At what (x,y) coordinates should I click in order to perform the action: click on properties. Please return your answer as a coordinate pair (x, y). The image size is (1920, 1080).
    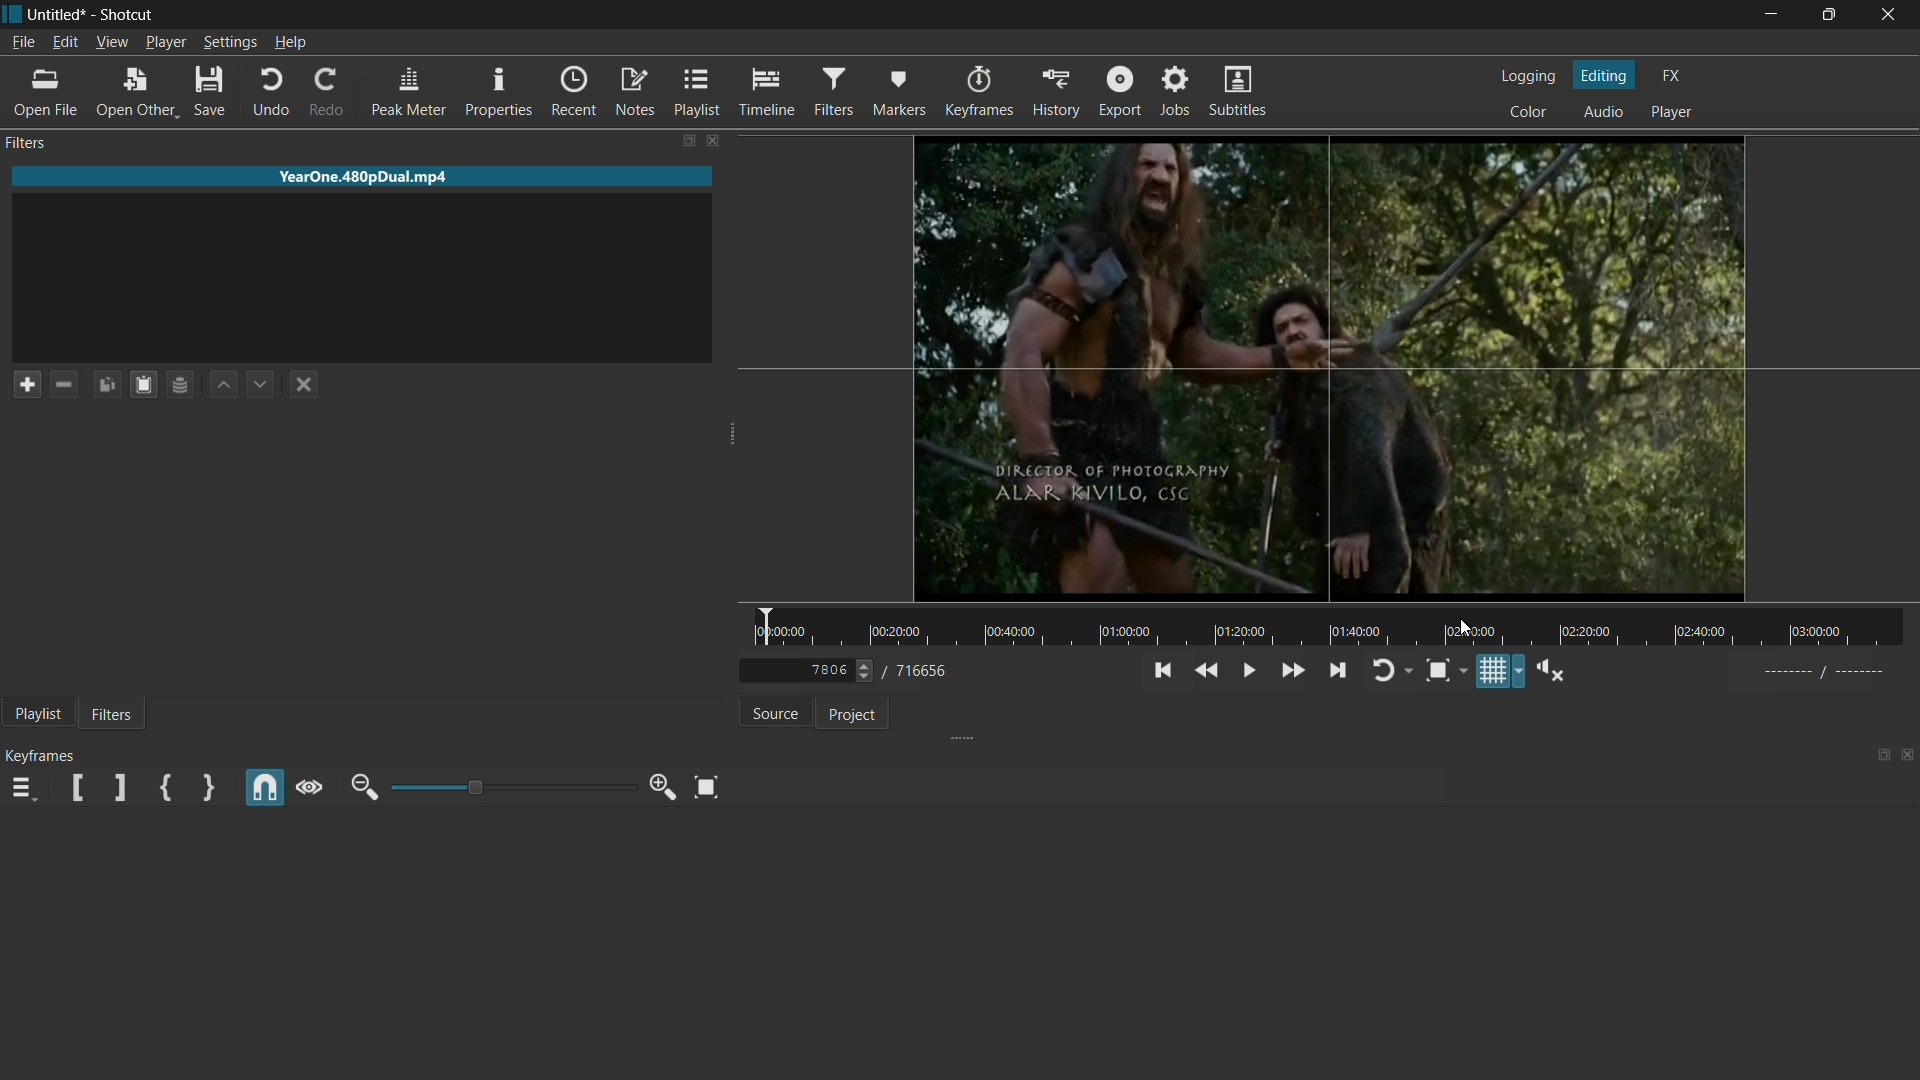
    Looking at the image, I should click on (499, 91).